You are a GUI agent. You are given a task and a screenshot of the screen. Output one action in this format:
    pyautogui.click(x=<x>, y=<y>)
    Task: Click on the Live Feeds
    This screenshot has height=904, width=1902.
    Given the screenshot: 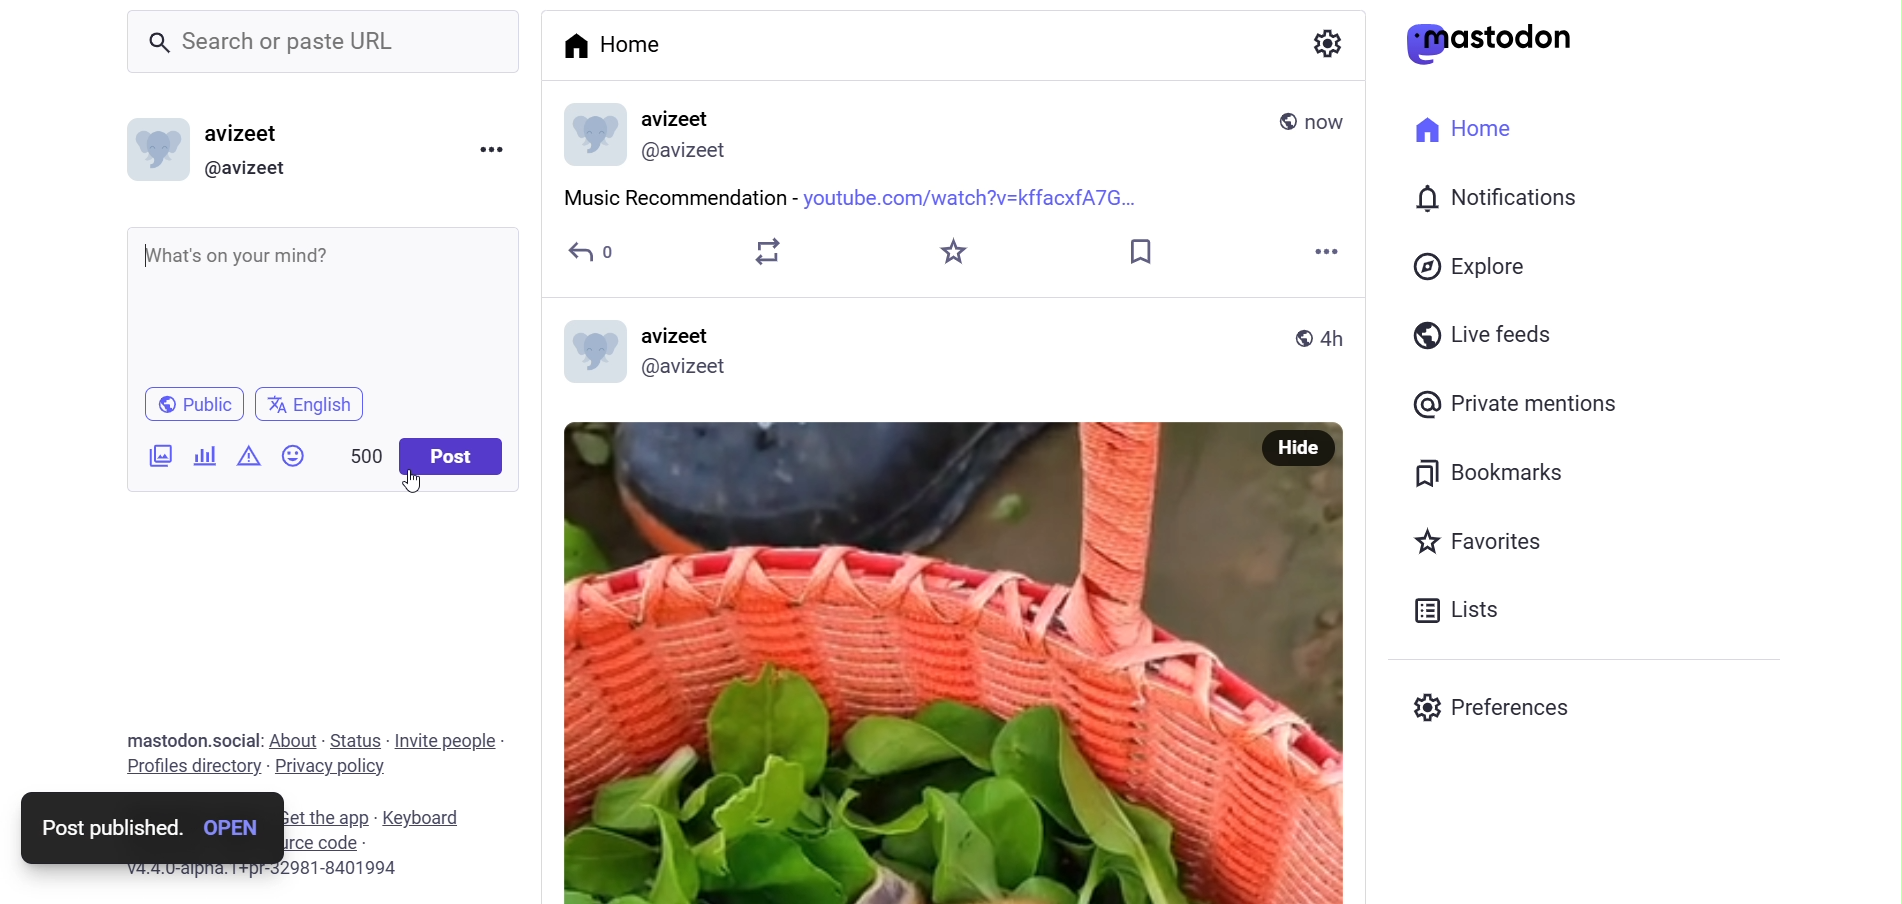 What is the action you would take?
    pyautogui.click(x=1482, y=334)
    